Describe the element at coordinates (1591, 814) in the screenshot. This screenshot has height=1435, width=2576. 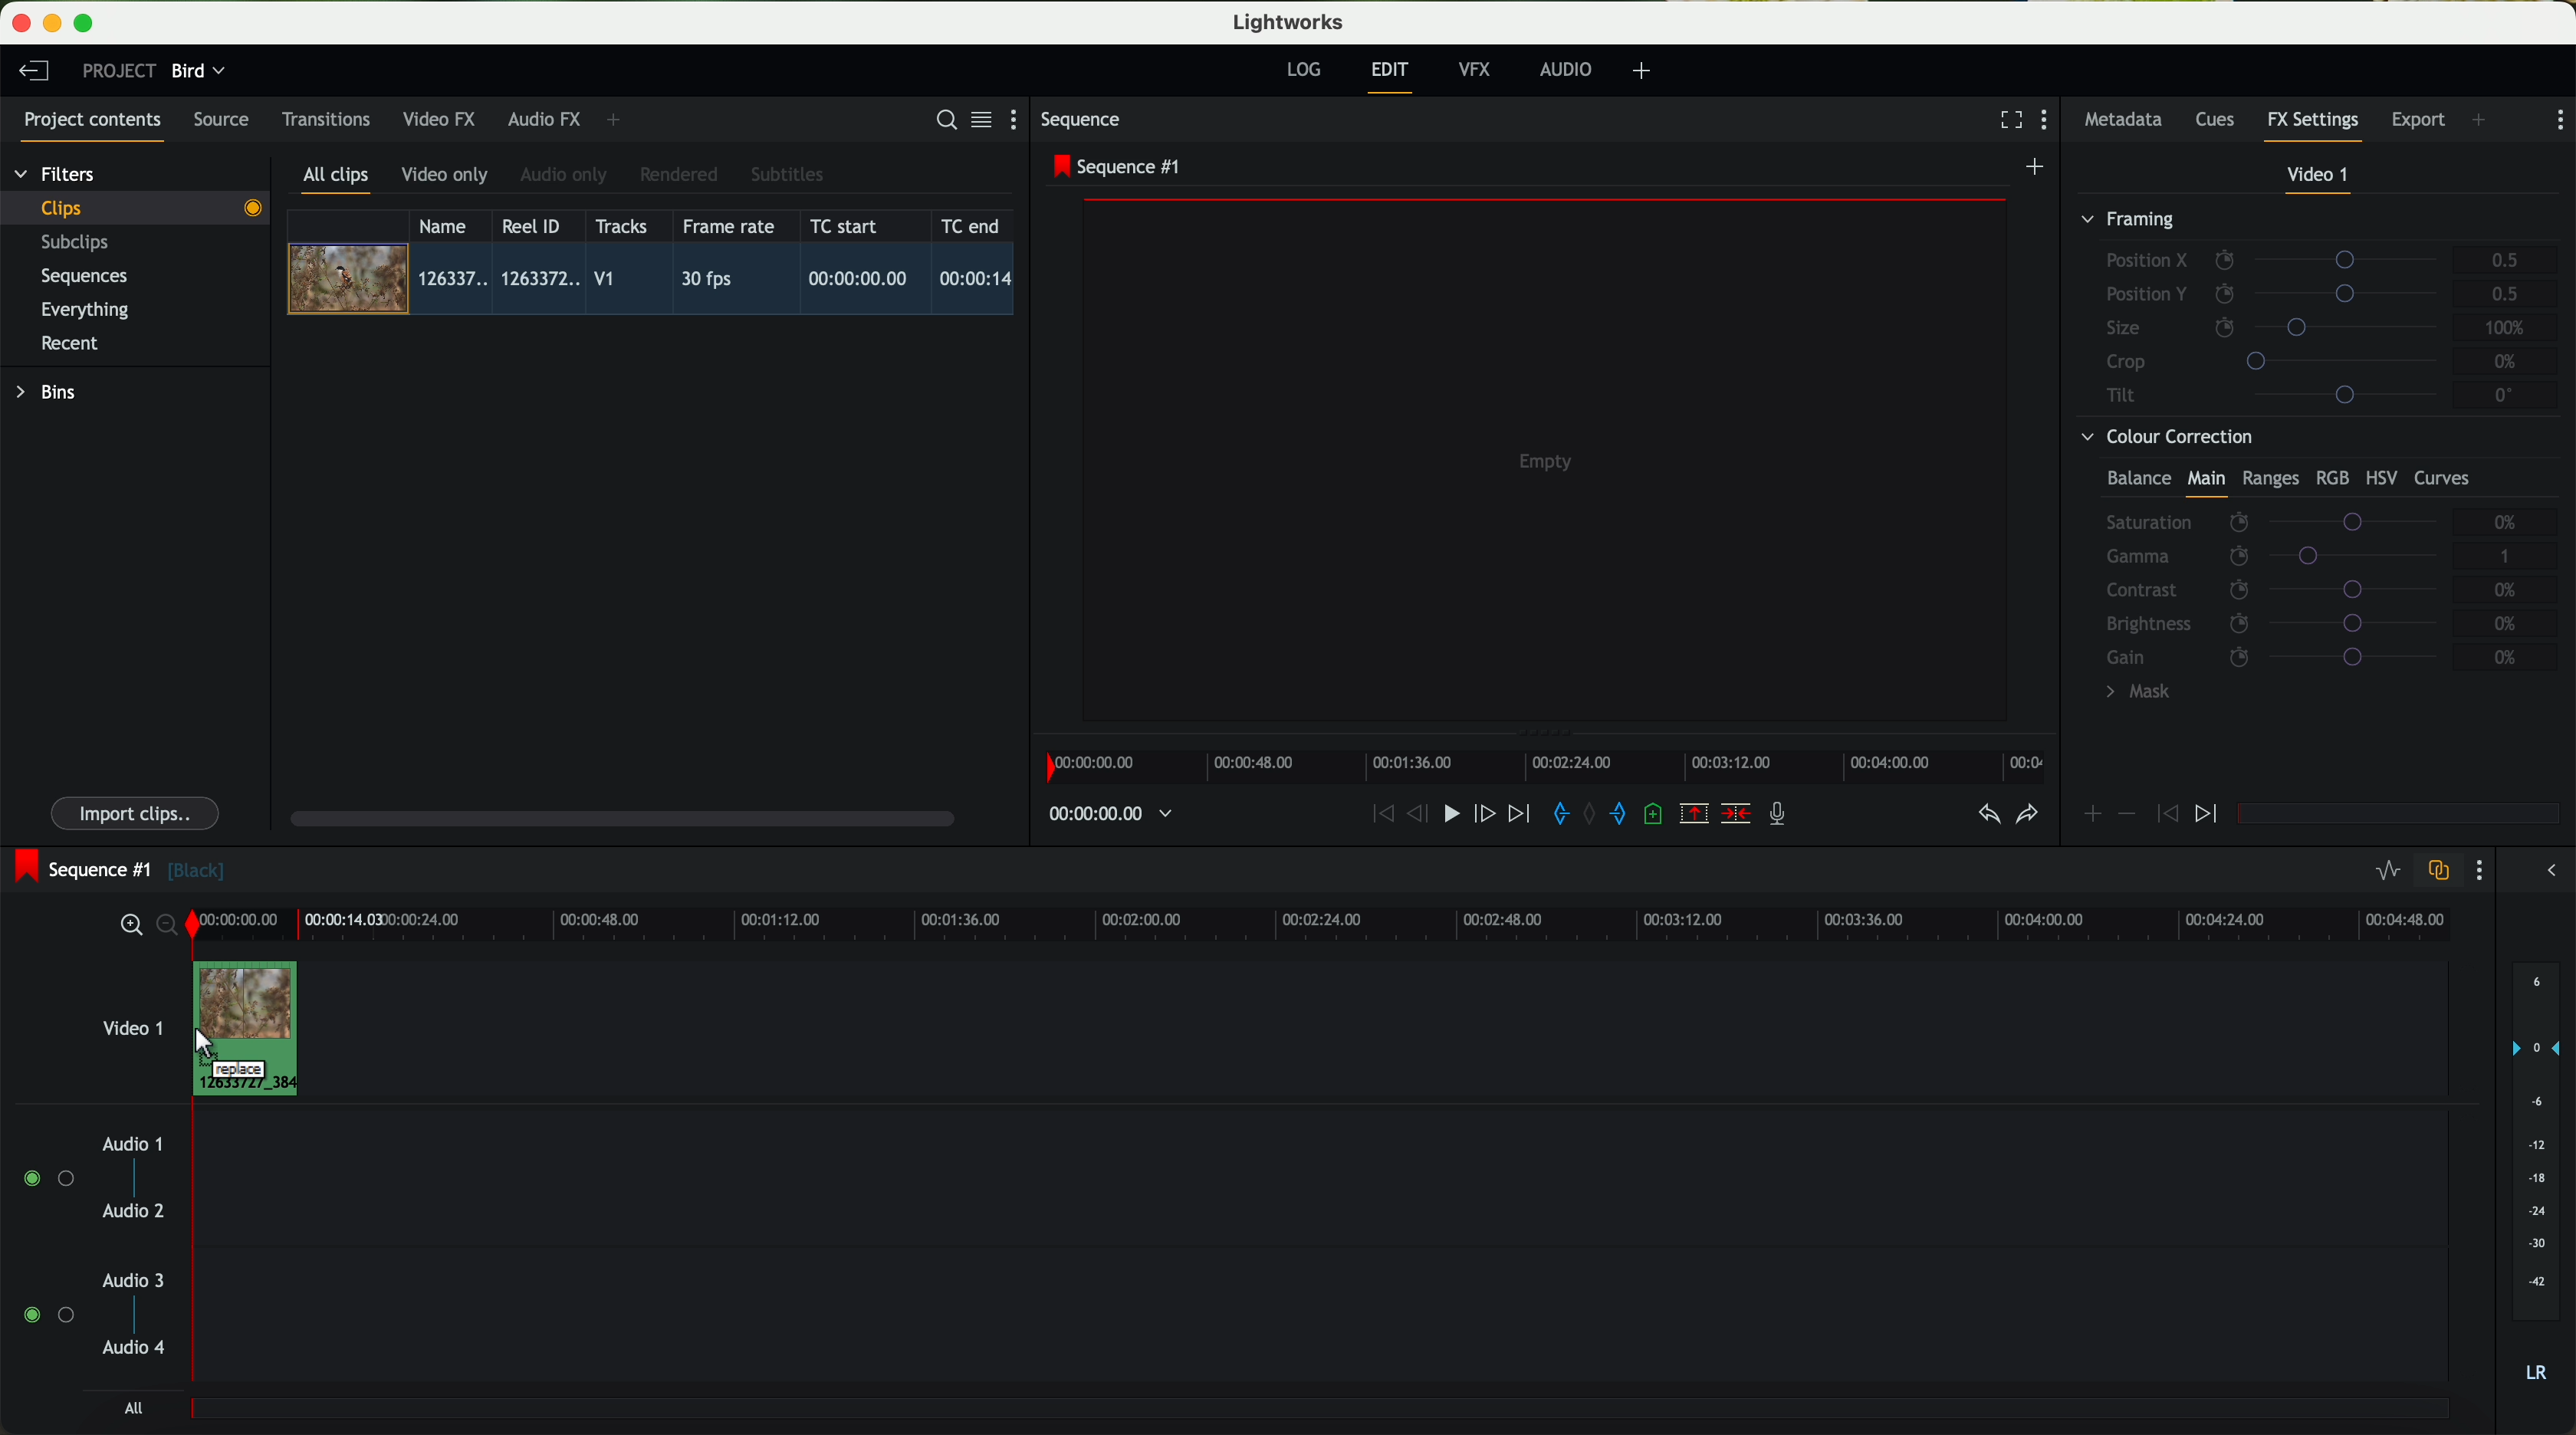
I see `clear marks` at that location.